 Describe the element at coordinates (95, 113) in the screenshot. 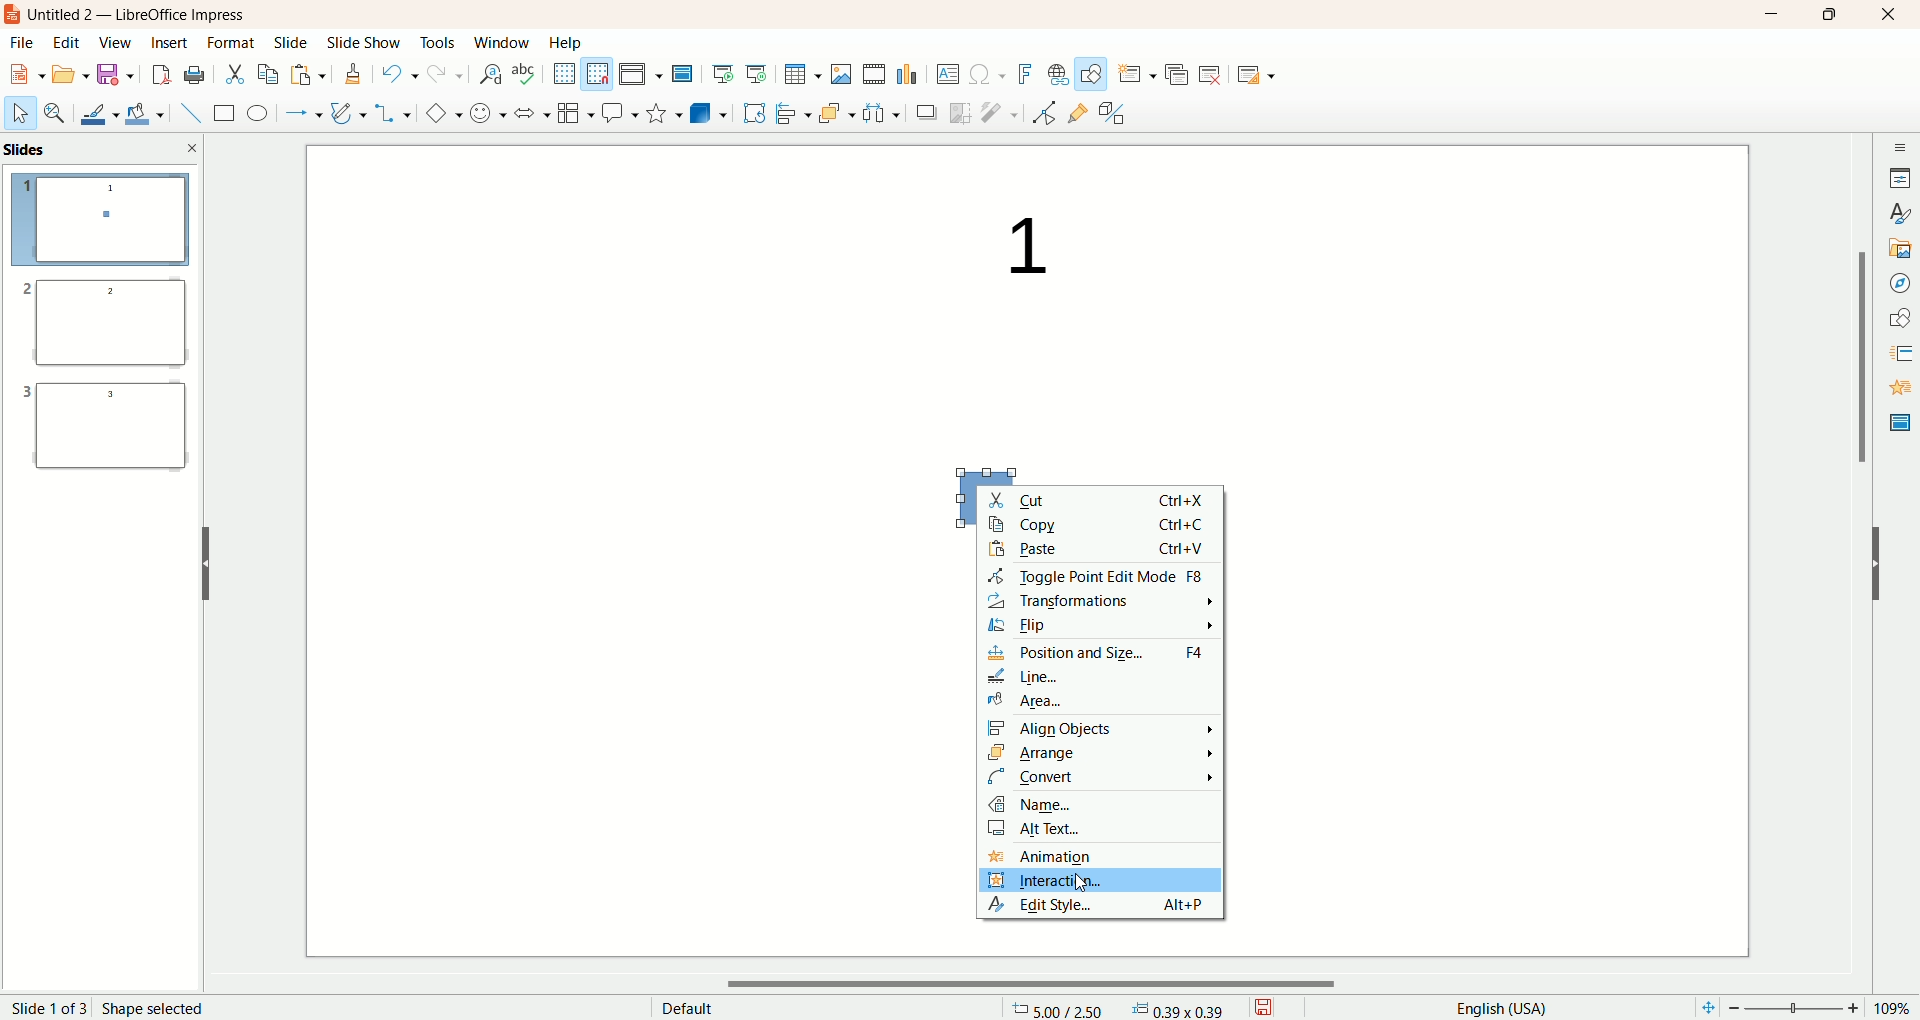

I see `line color` at that location.